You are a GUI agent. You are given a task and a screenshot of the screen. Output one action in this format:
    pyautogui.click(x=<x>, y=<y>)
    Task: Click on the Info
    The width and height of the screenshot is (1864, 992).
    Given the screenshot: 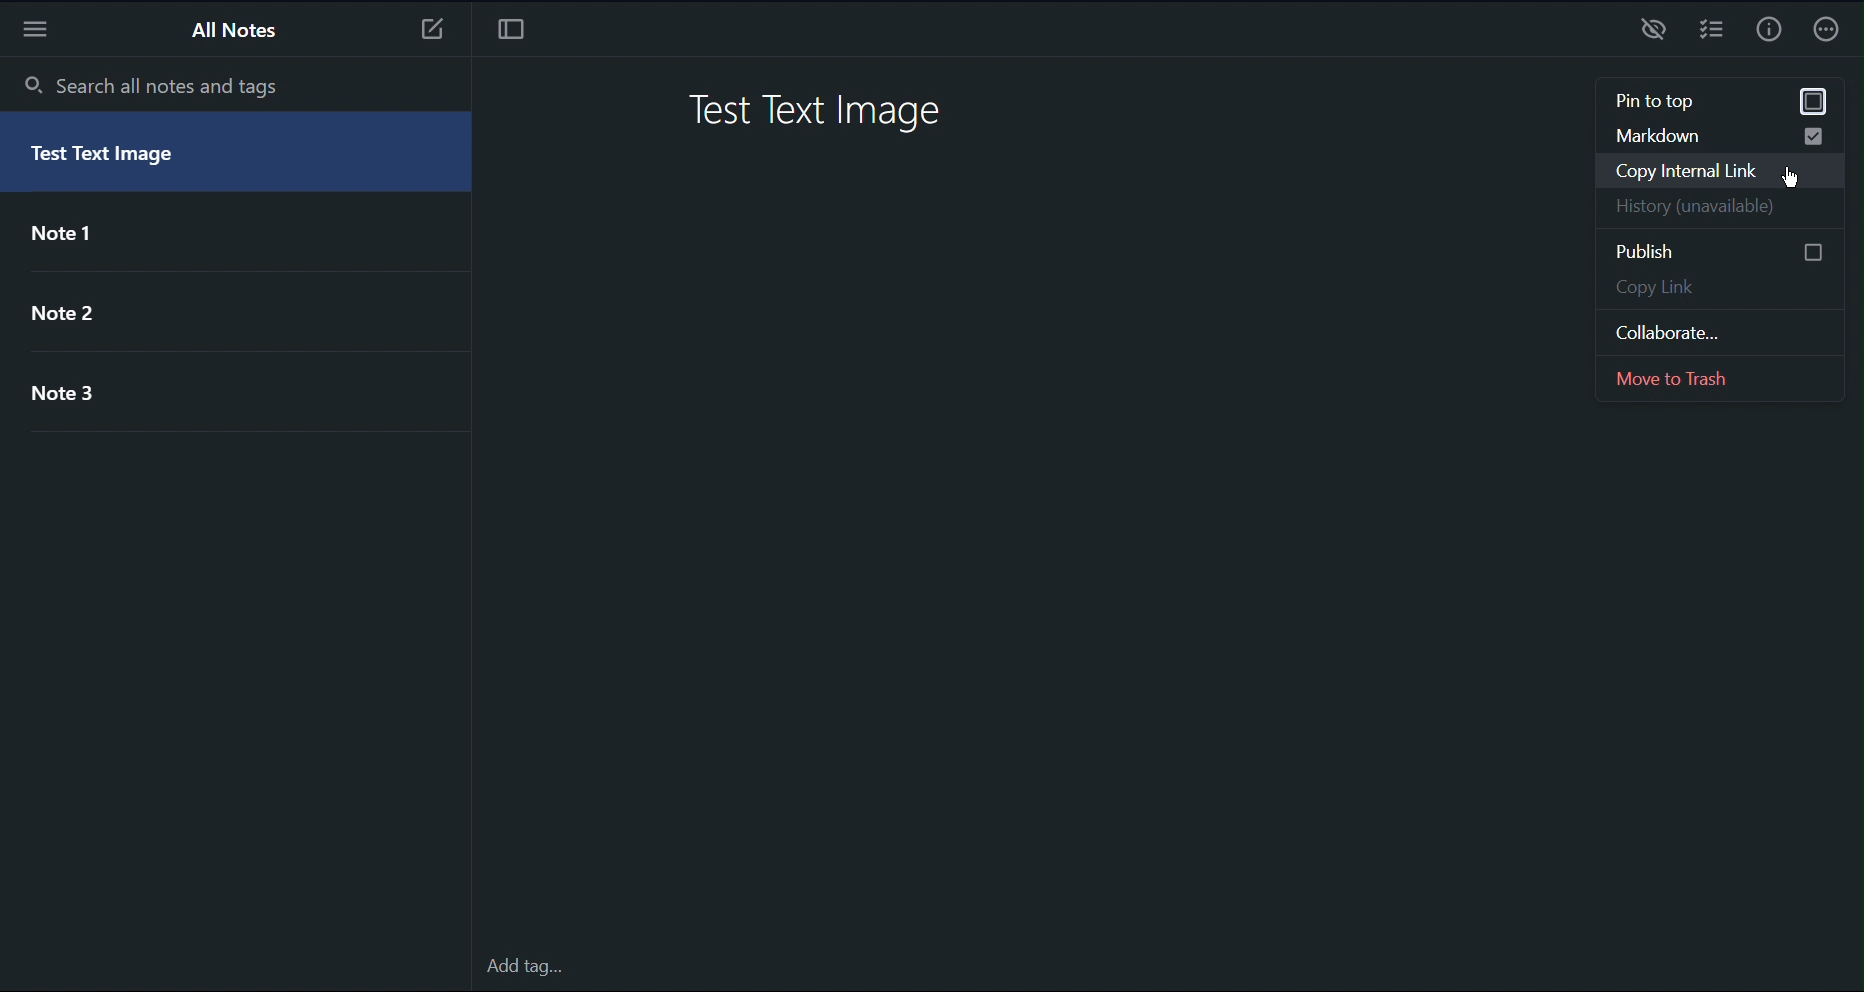 What is the action you would take?
    pyautogui.click(x=1765, y=32)
    